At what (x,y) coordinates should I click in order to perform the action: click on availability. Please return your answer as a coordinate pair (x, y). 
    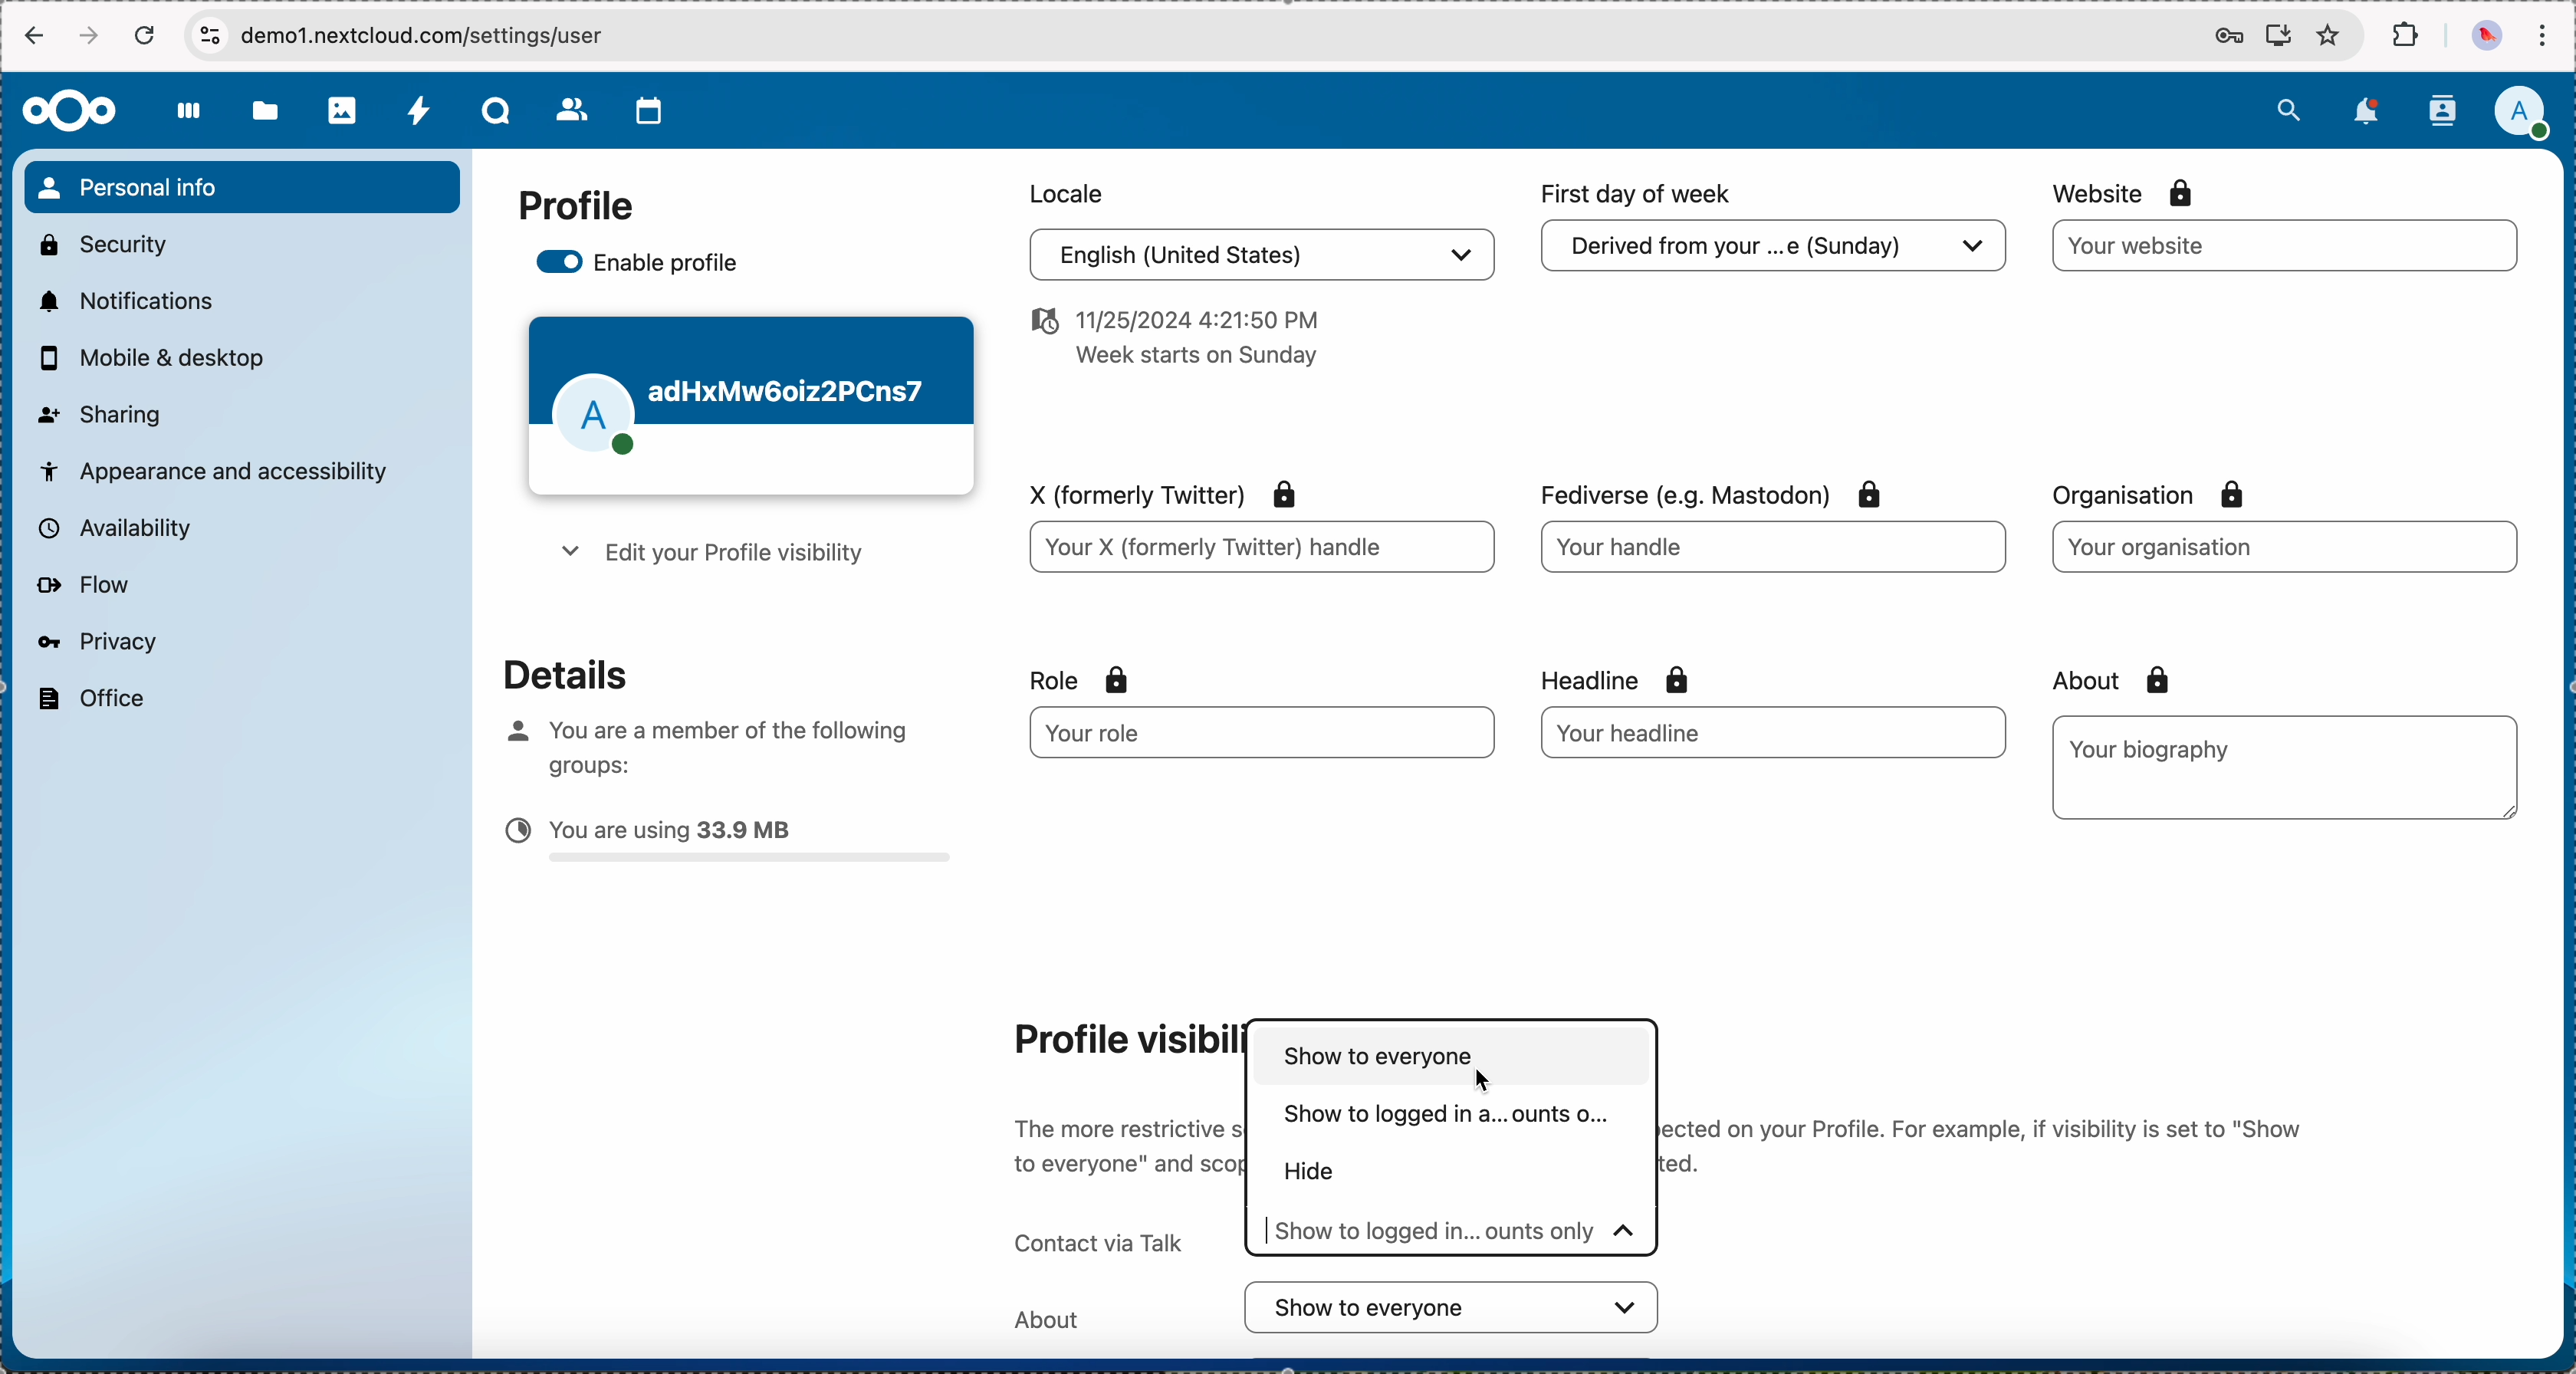
    Looking at the image, I should click on (111, 527).